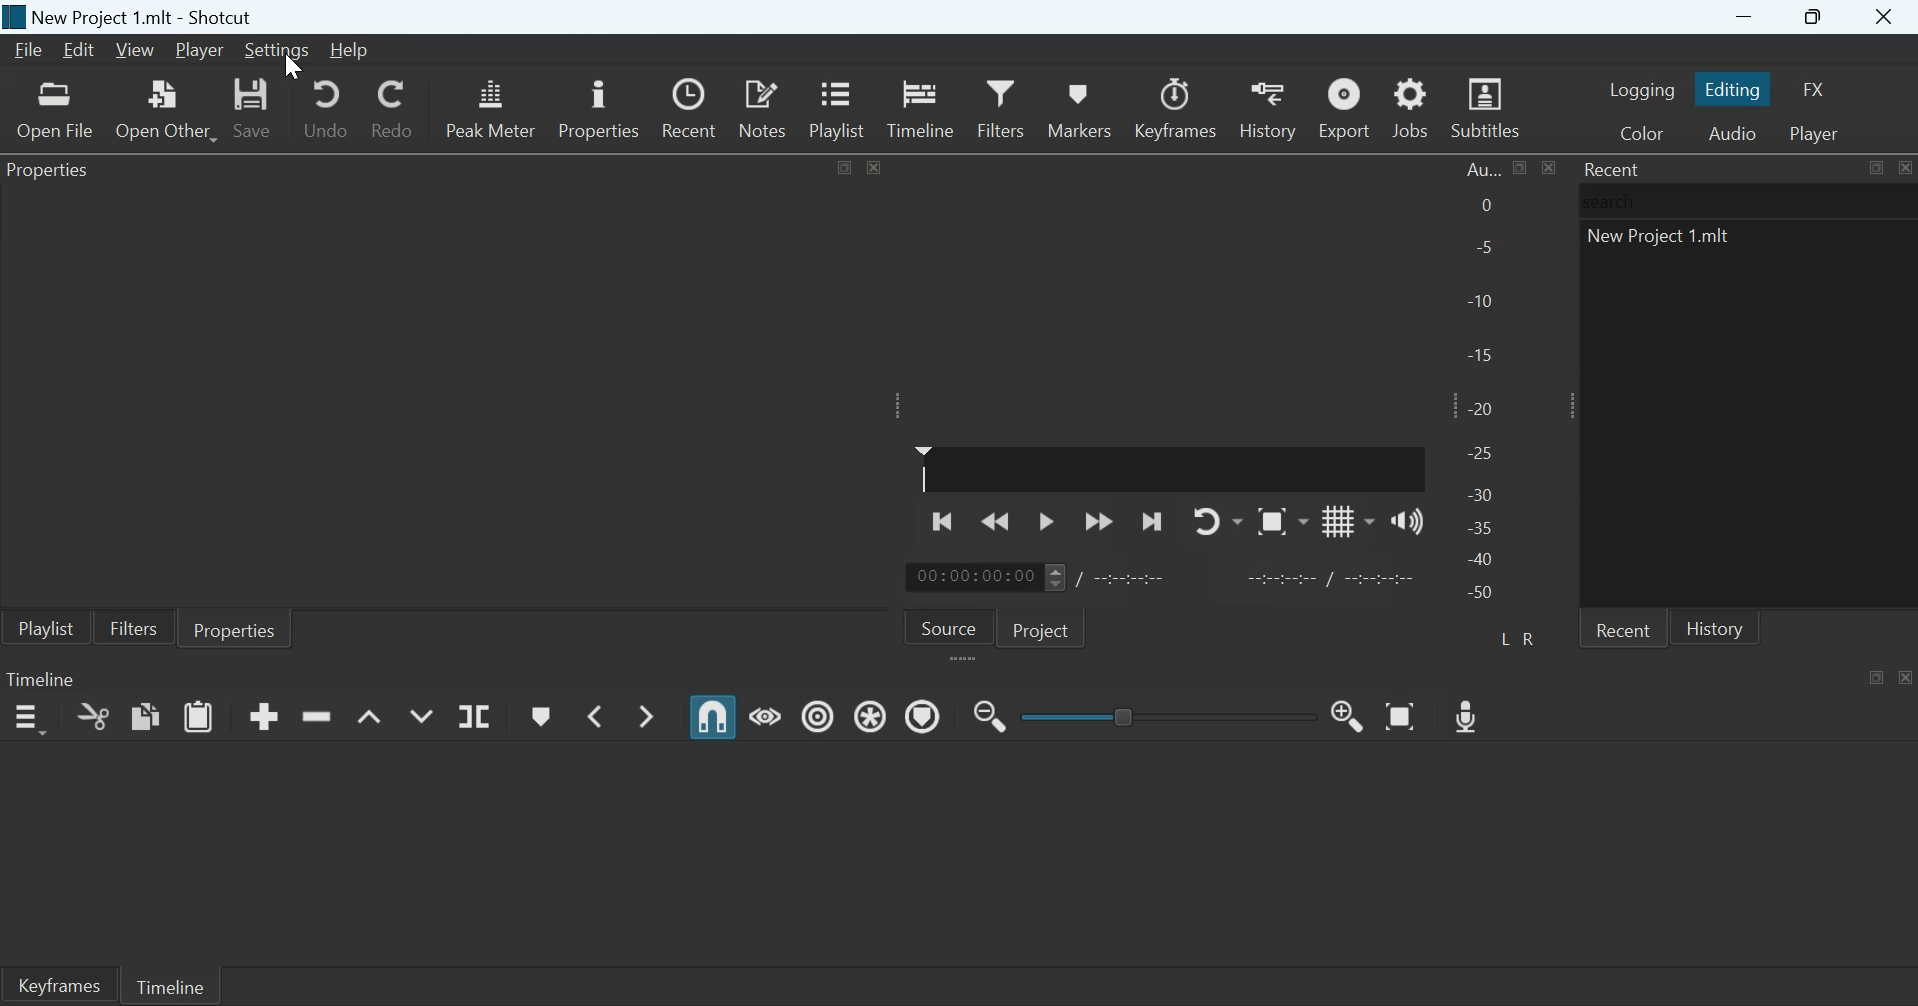 The height and width of the screenshot is (1006, 1918). Describe the element at coordinates (1642, 89) in the screenshot. I see `Switch to the Logging layout` at that location.